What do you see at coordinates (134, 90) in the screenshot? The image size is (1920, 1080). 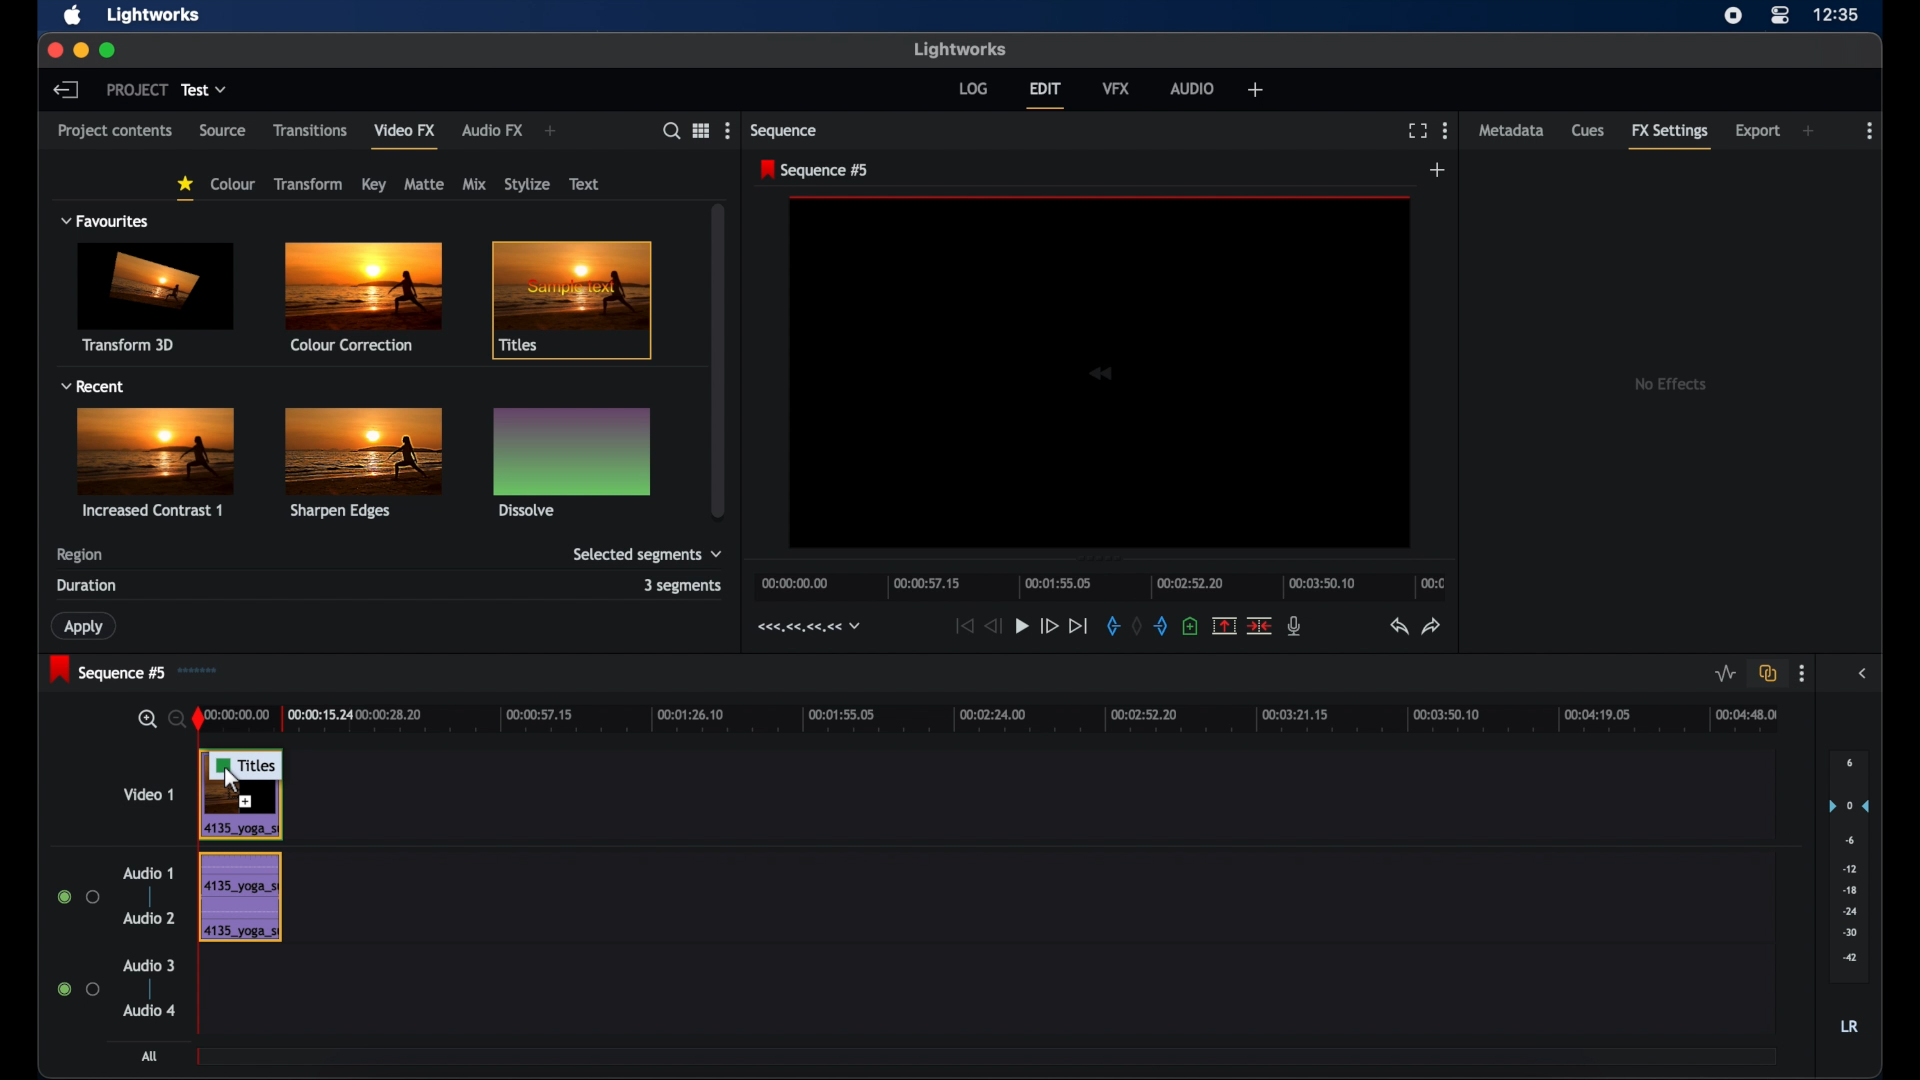 I see `project` at bounding box center [134, 90].